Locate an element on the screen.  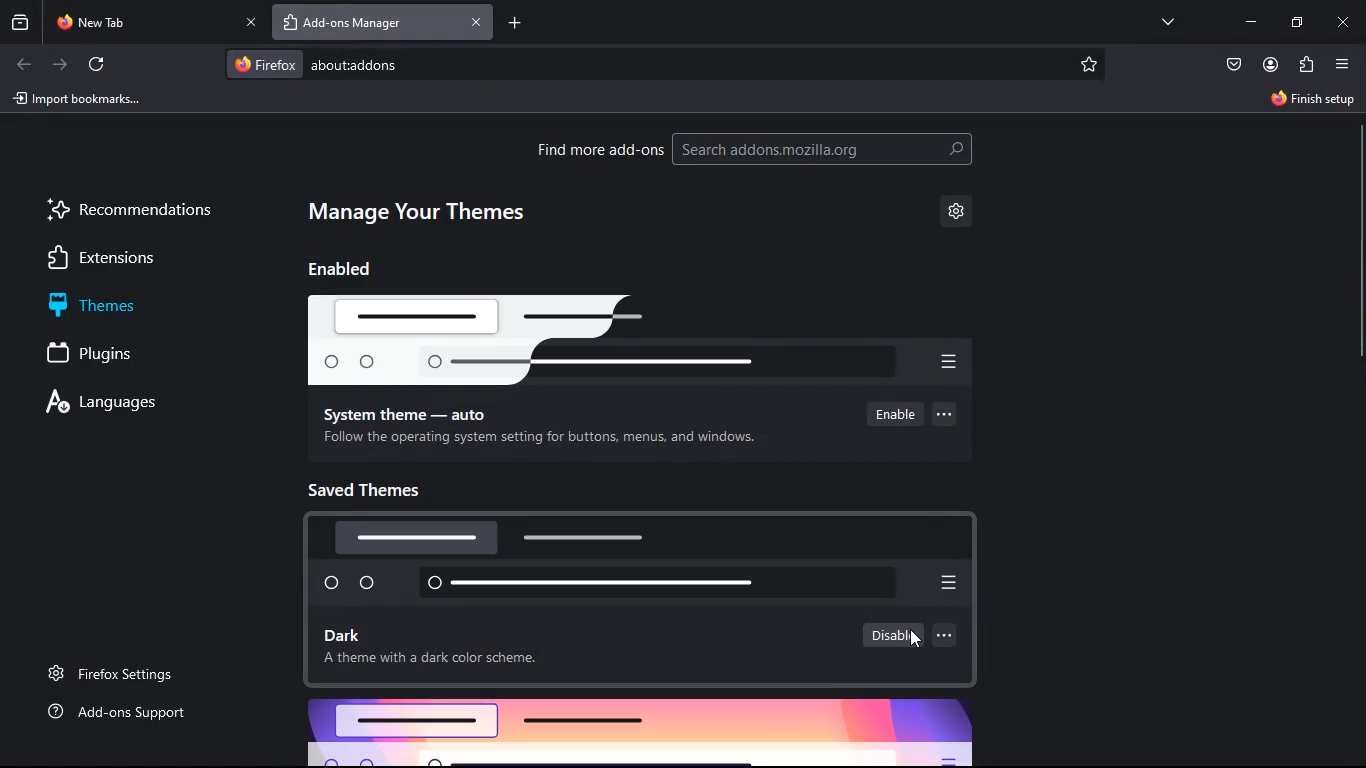
disable is located at coordinates (891, 635).